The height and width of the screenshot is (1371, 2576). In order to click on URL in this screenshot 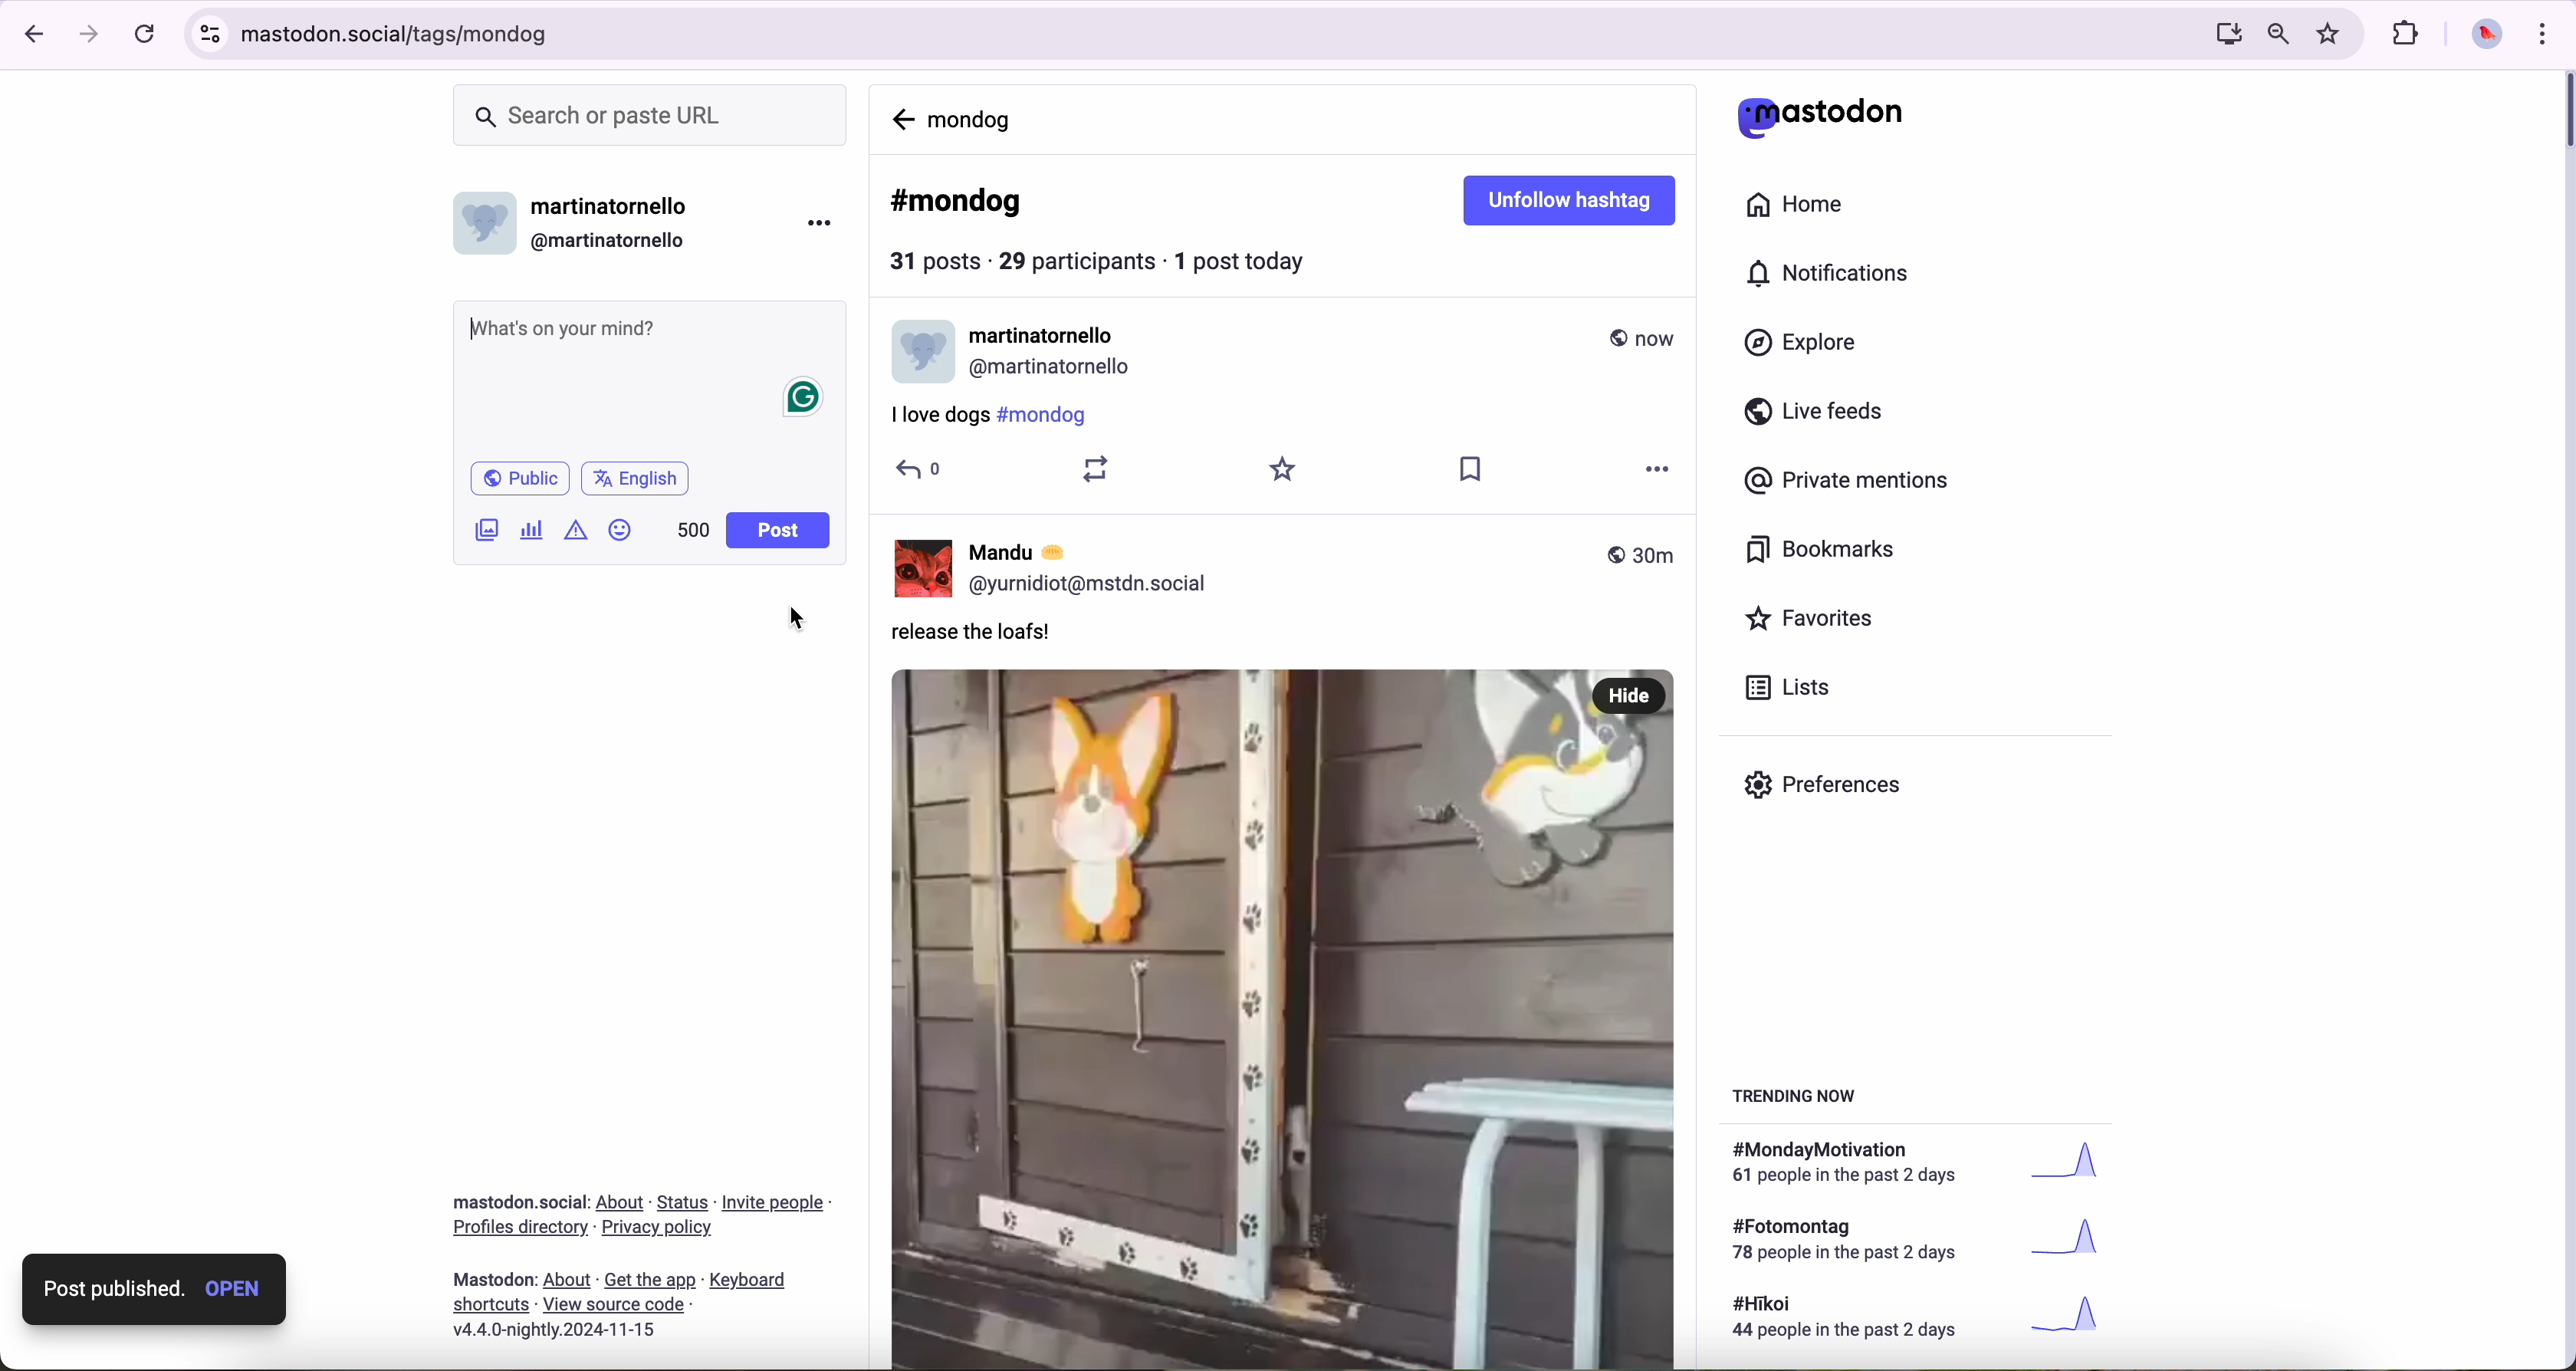, I will do `click(1185, 37)`.